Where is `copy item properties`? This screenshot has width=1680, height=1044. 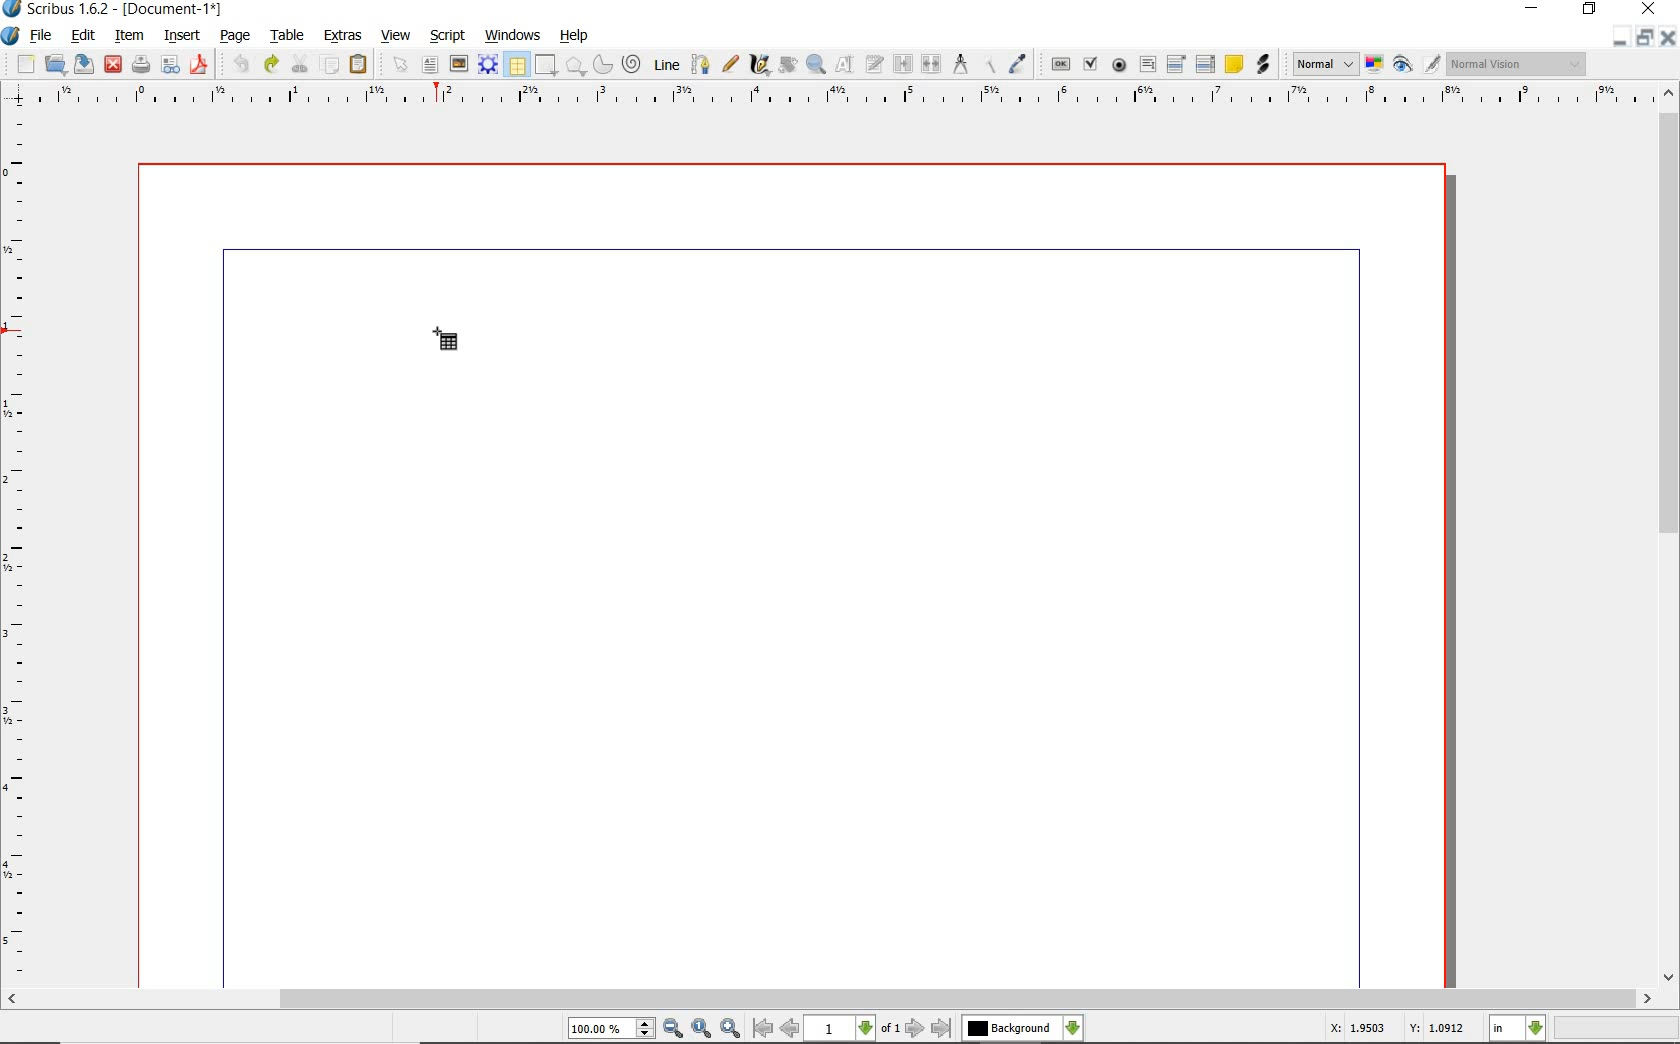 copy item properties is located at coordinates (988, 65).